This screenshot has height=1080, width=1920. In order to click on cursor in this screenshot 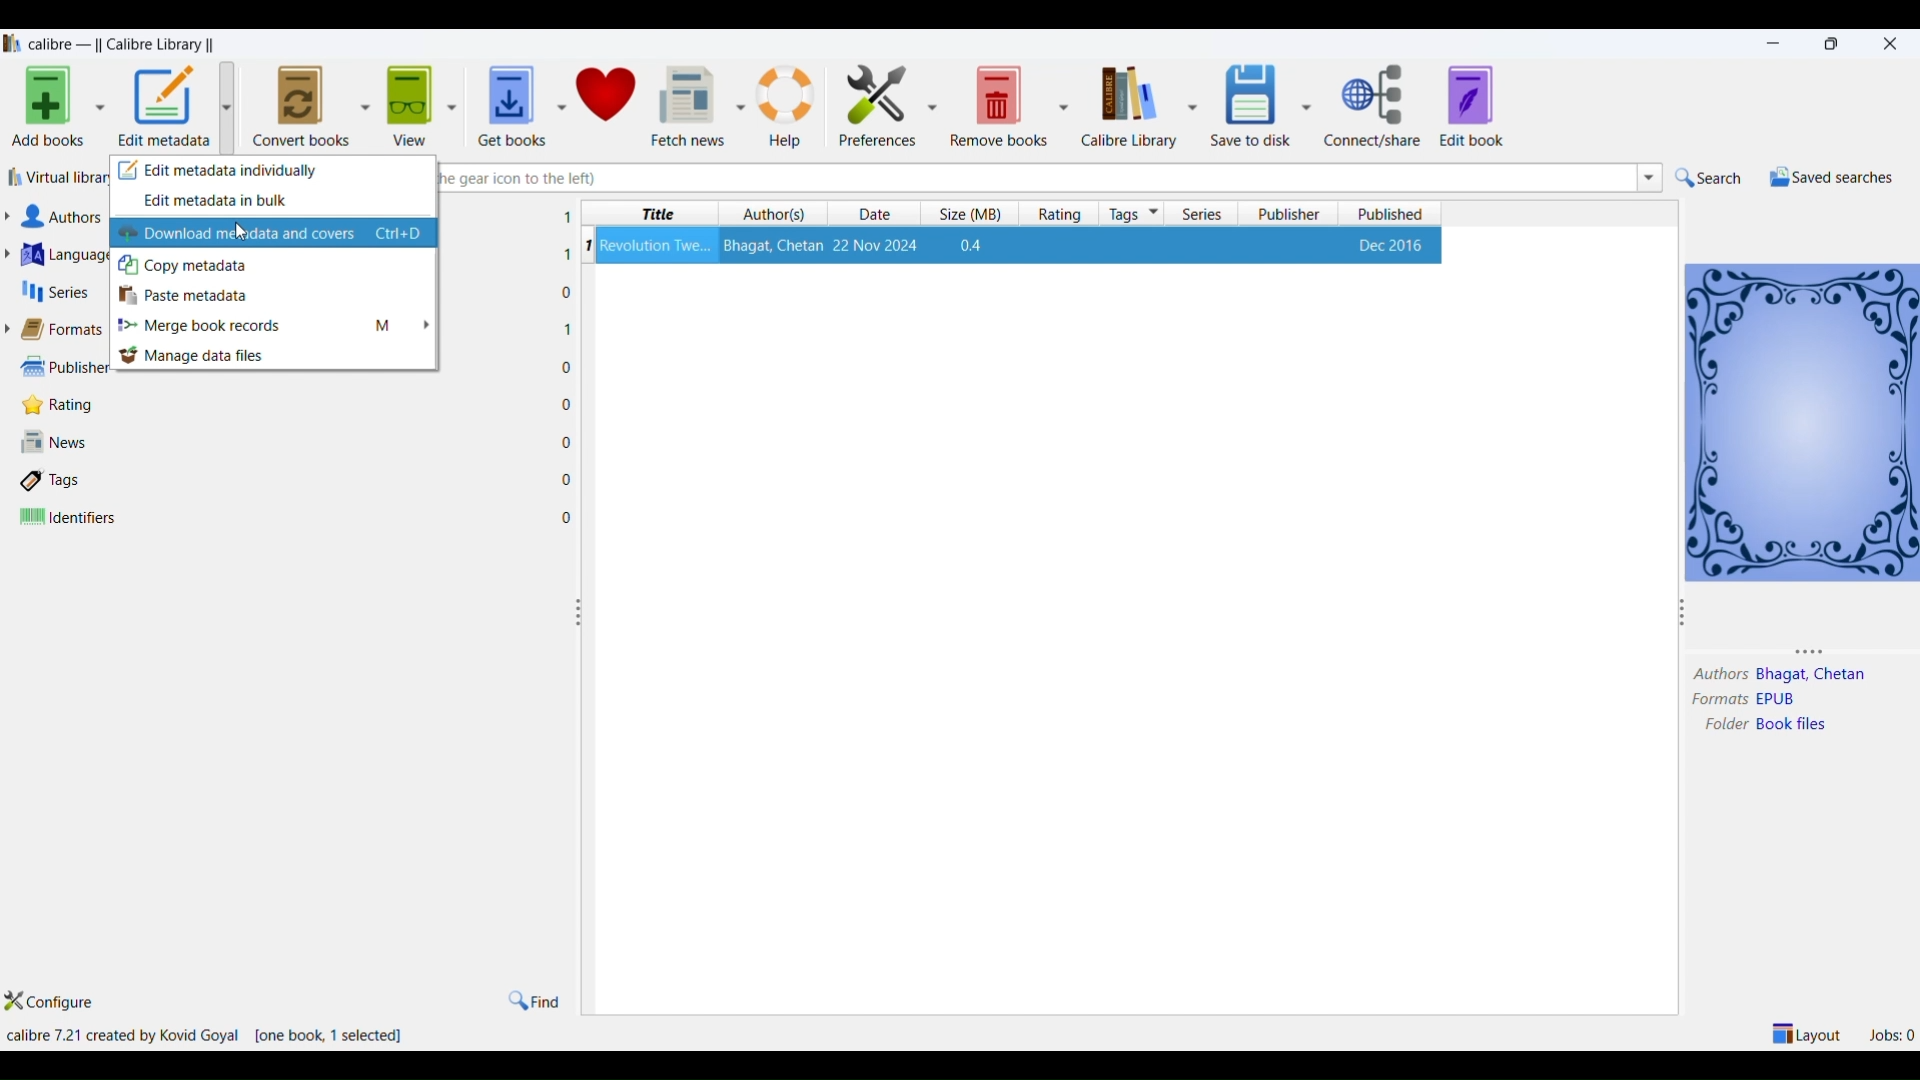, I will do `click(243, 231)`.